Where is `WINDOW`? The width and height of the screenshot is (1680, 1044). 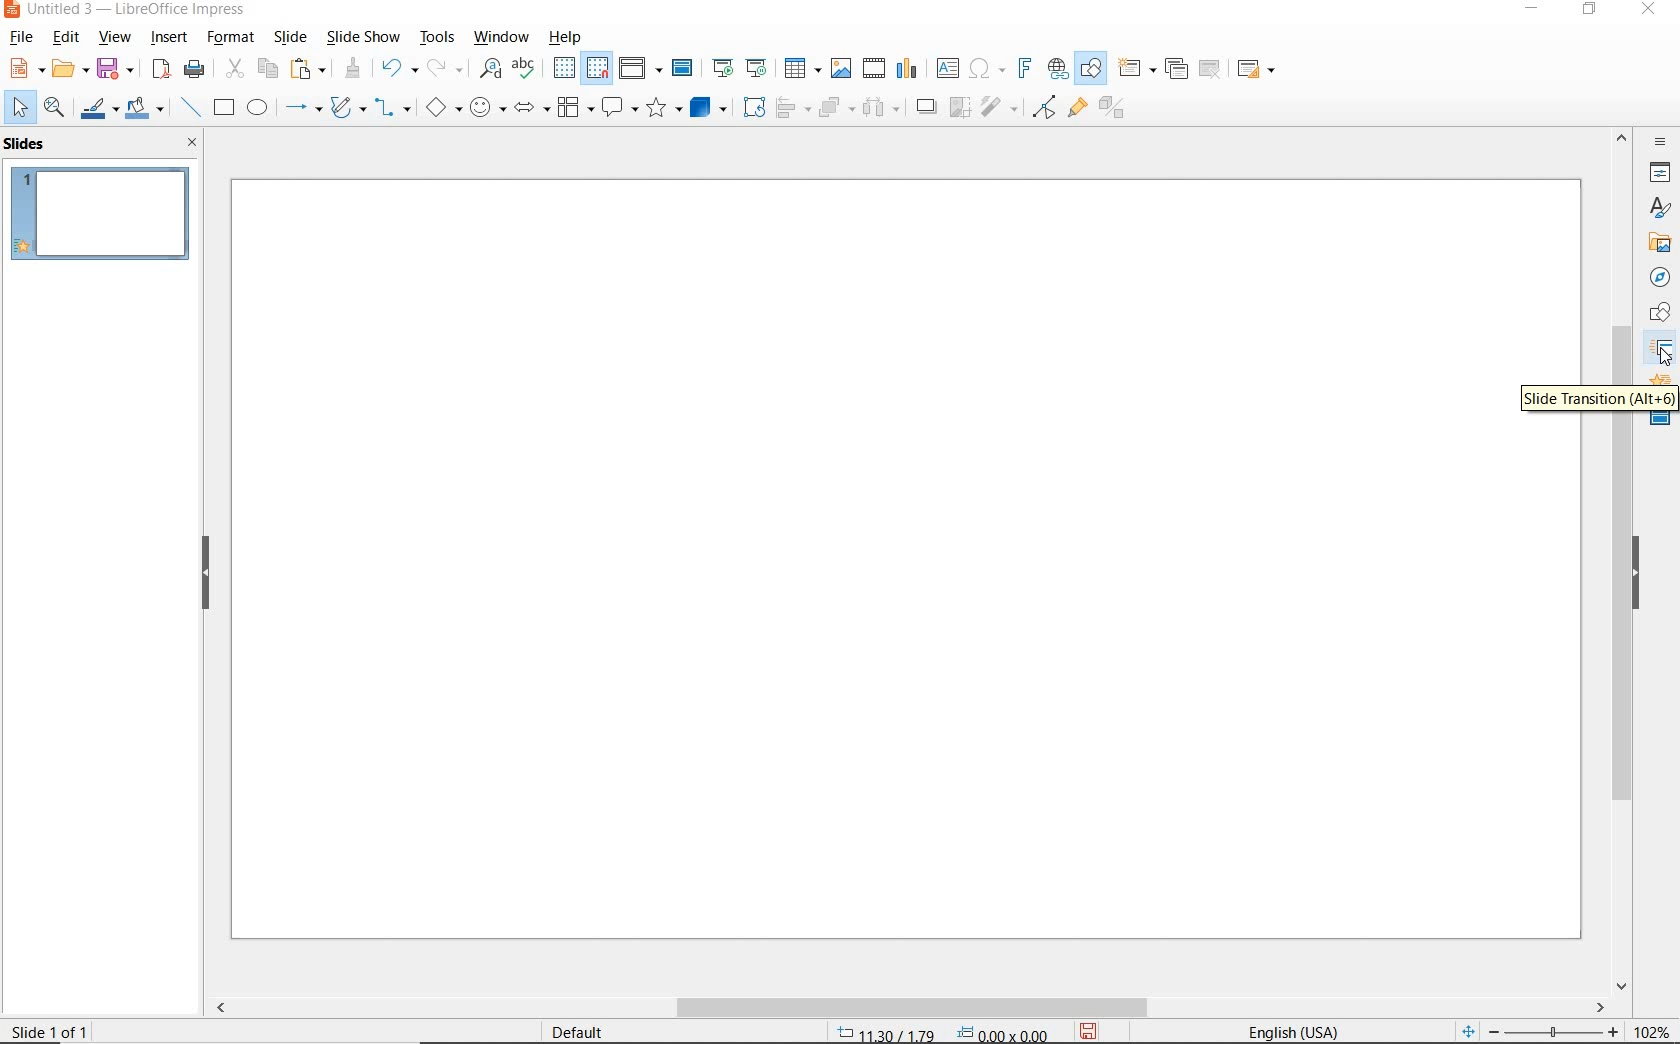 WINDOW is located at coordinates (501, 36).